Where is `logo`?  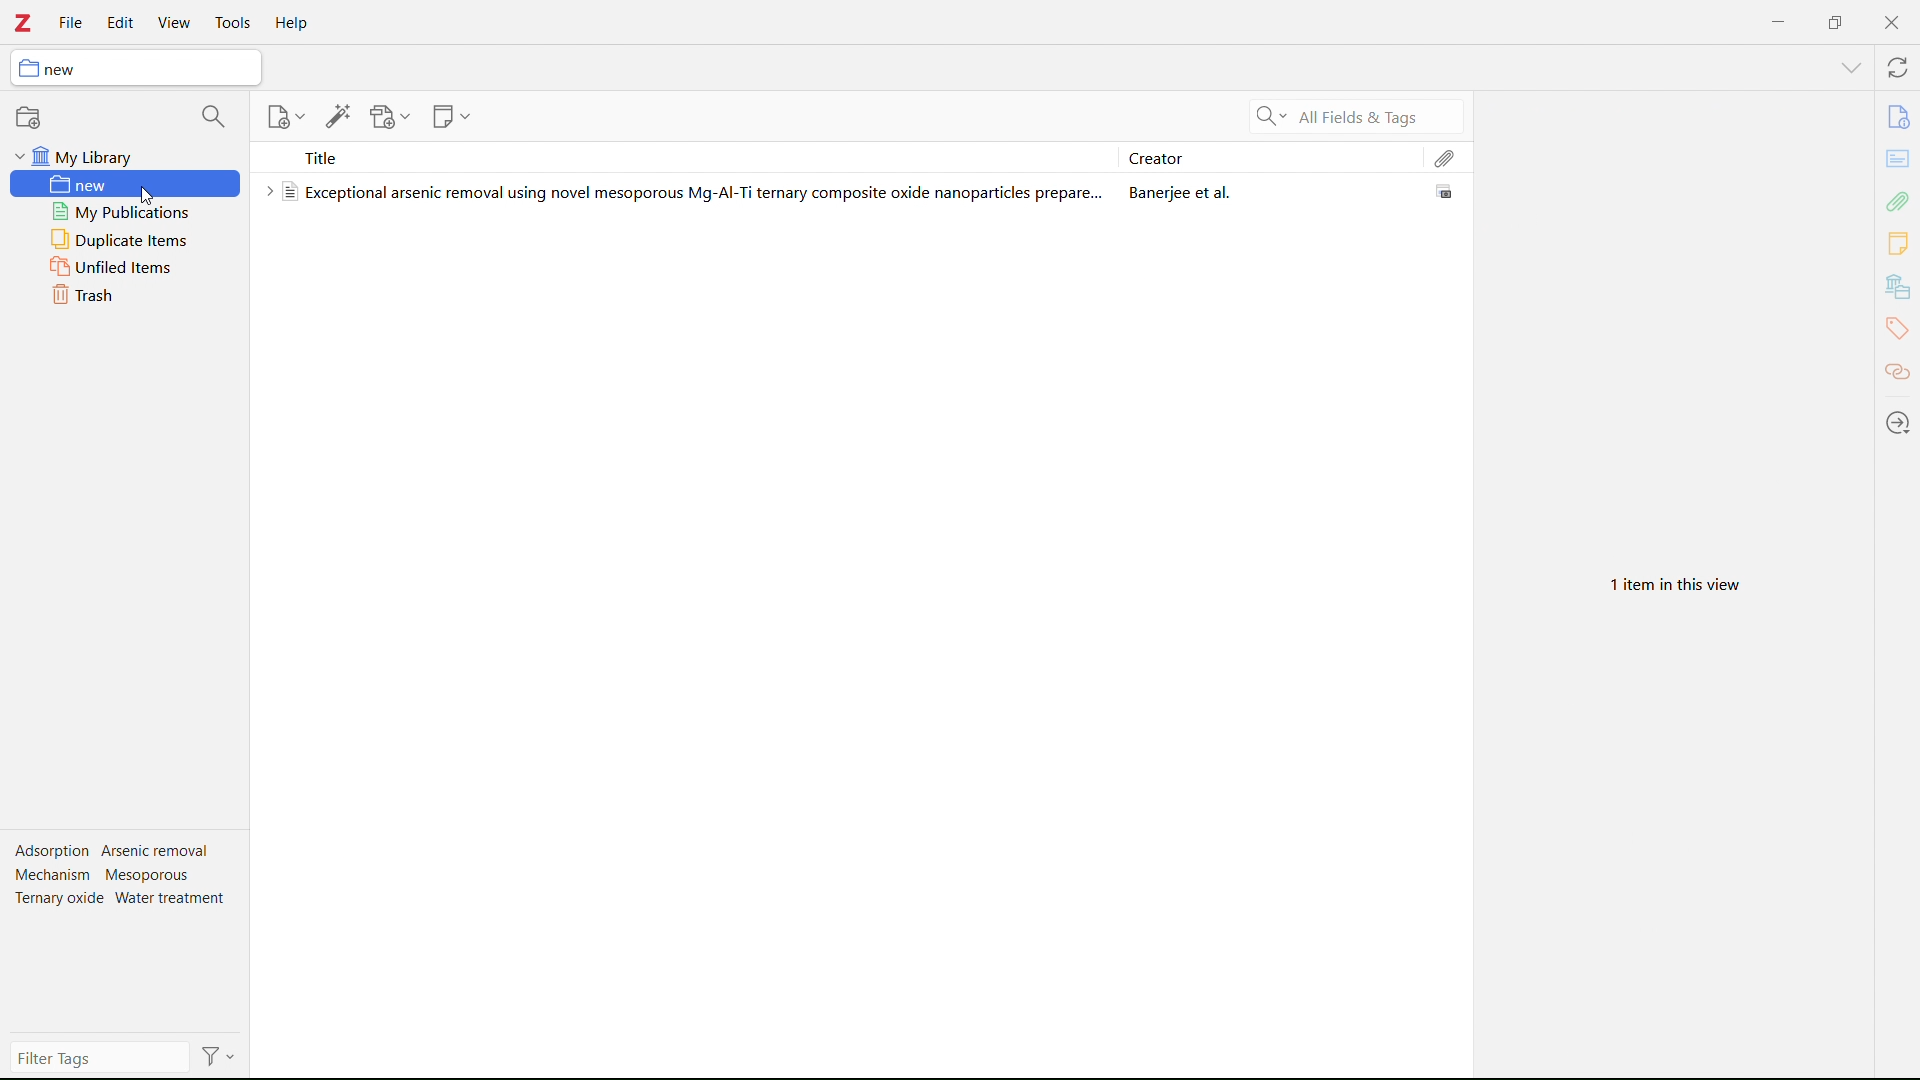 logo is located at coordinates (23, 22).